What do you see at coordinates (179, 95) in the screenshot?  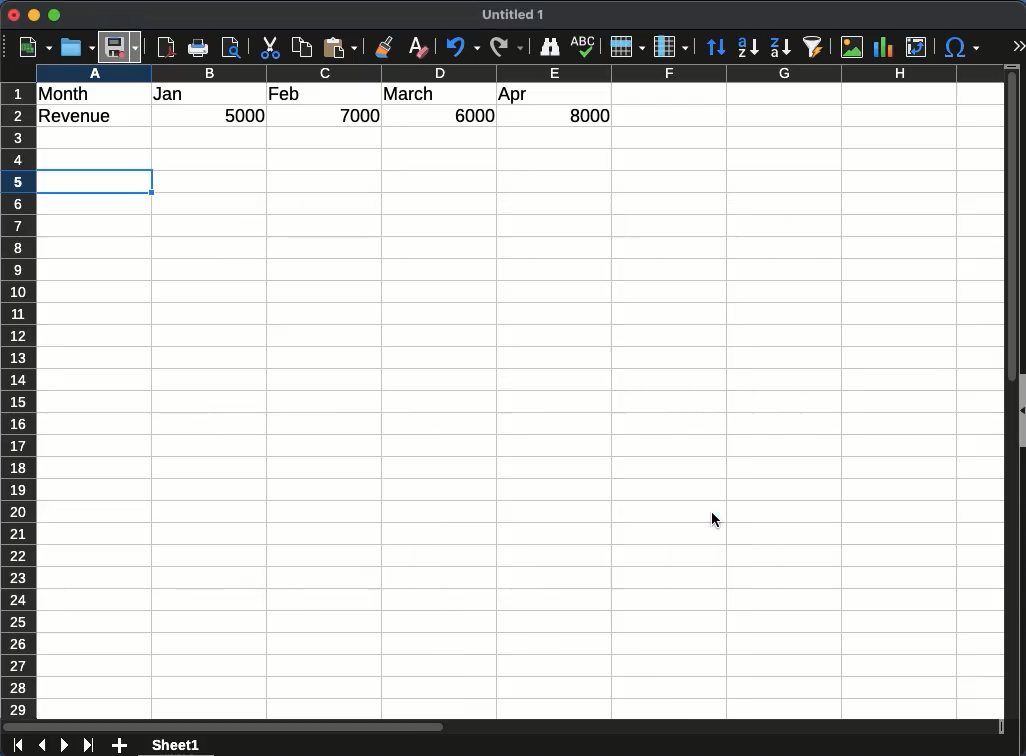 I see `jan` at bounding box center [179, 95].